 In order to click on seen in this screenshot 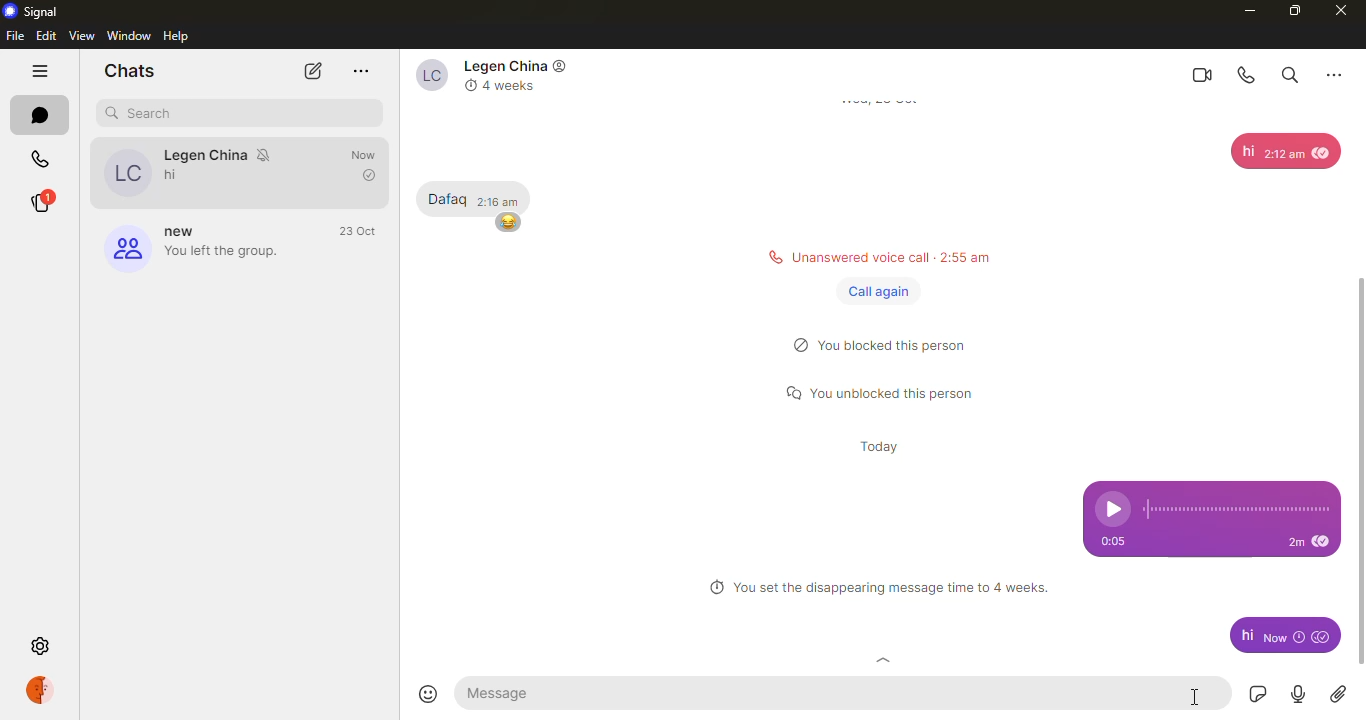, I will do `click(1326, 542)`.